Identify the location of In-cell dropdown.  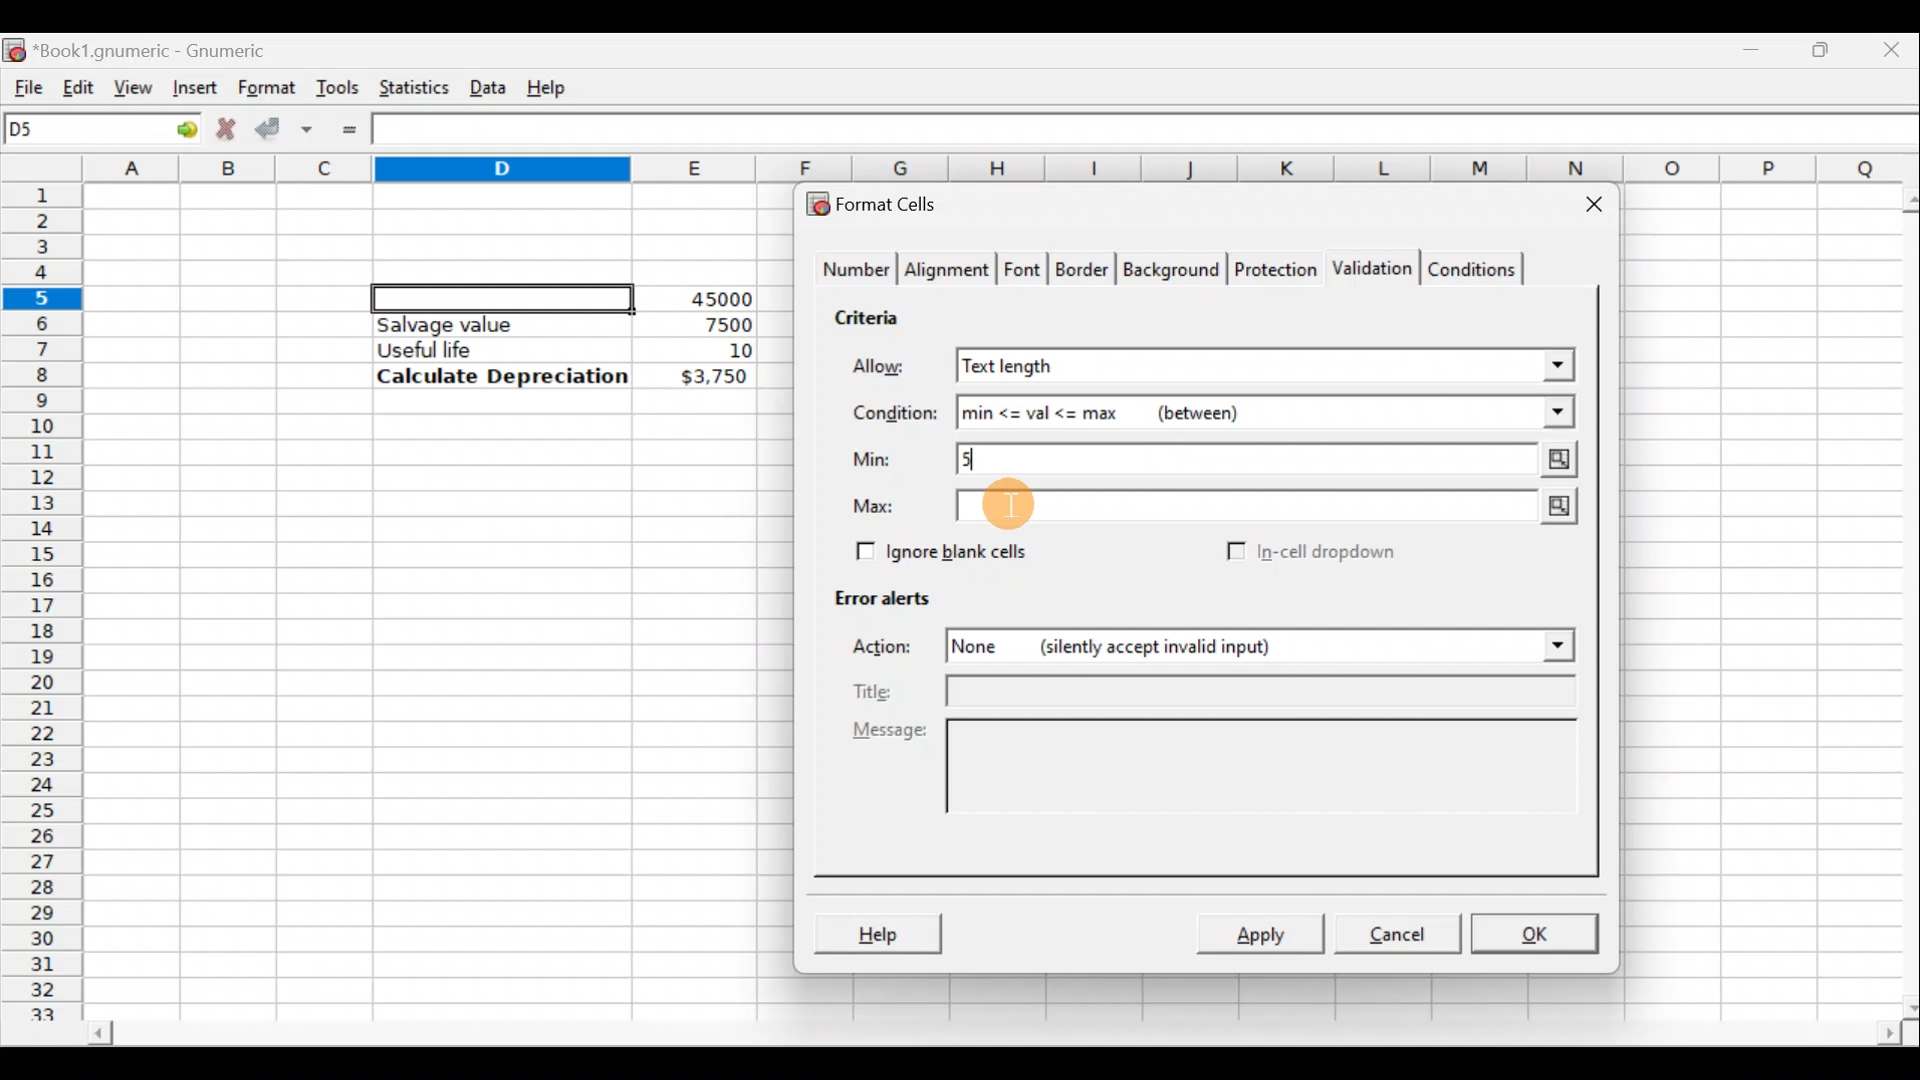
(1331, 552).